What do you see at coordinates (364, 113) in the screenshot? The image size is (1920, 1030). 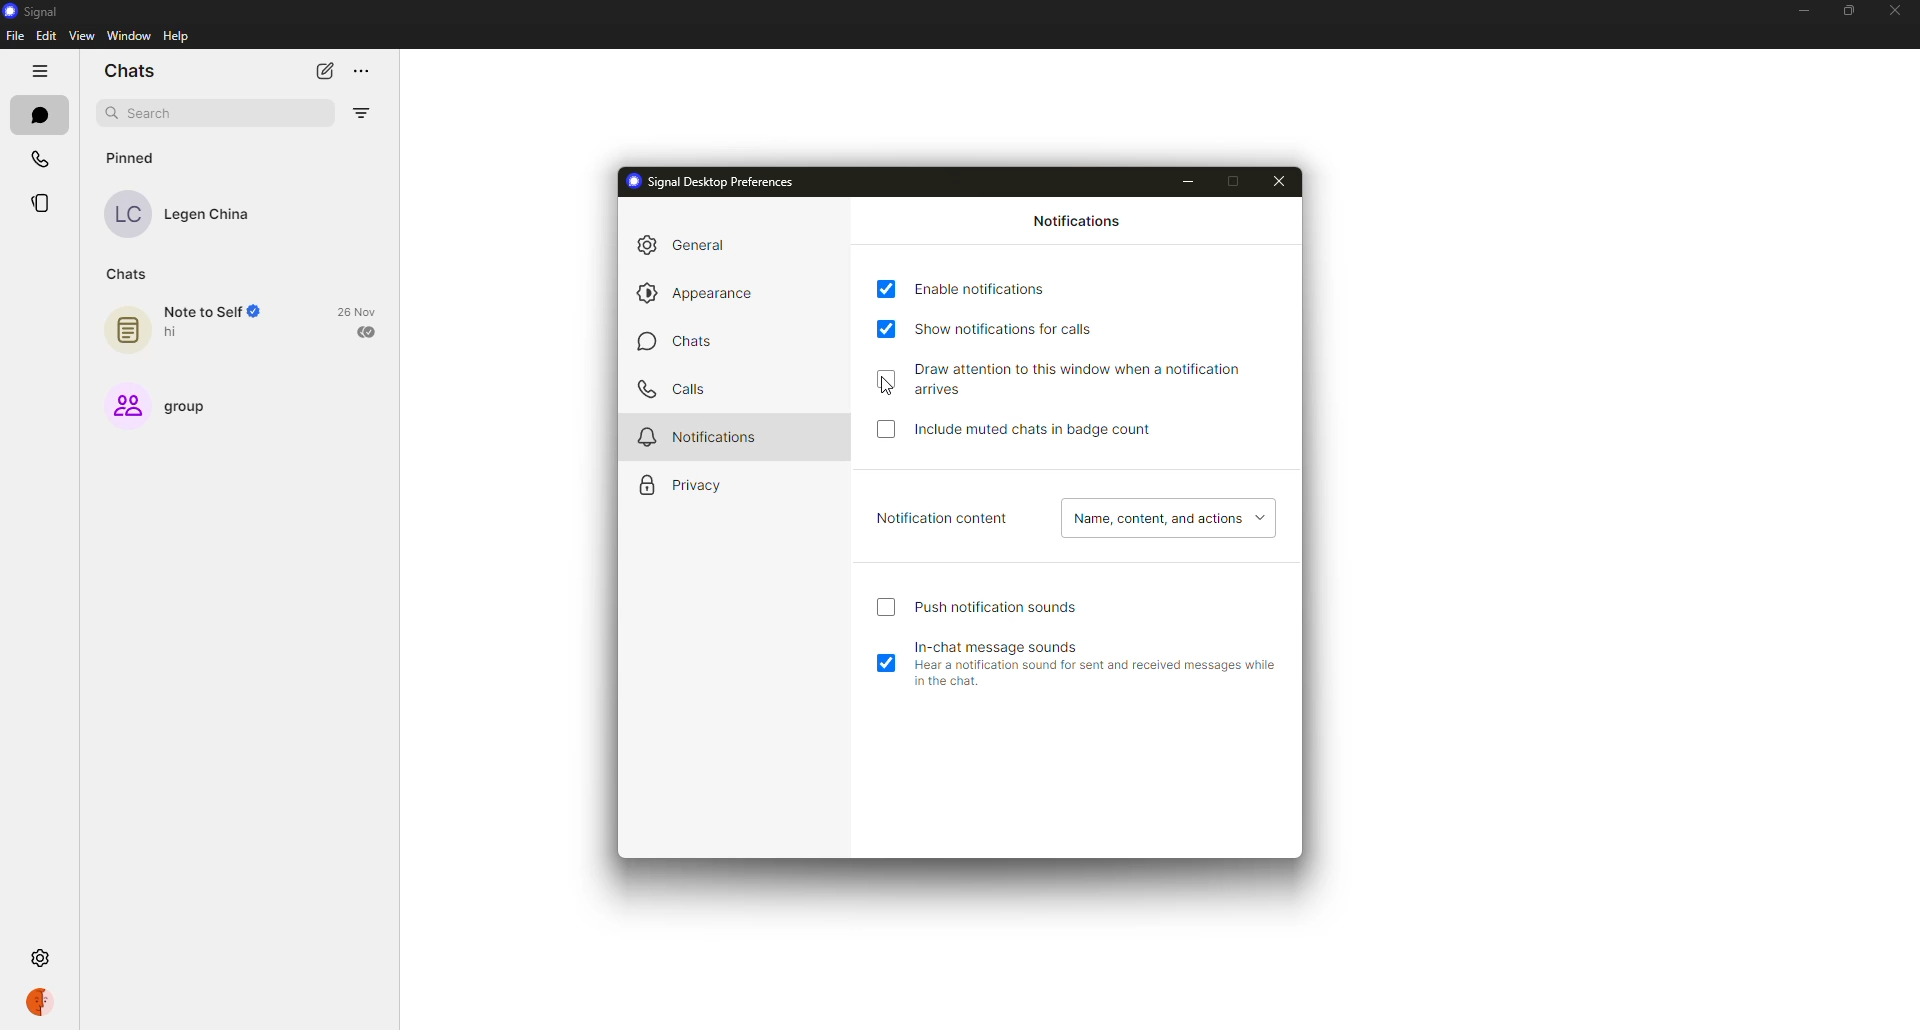 I see `filter` at bounding box center [364, 113].